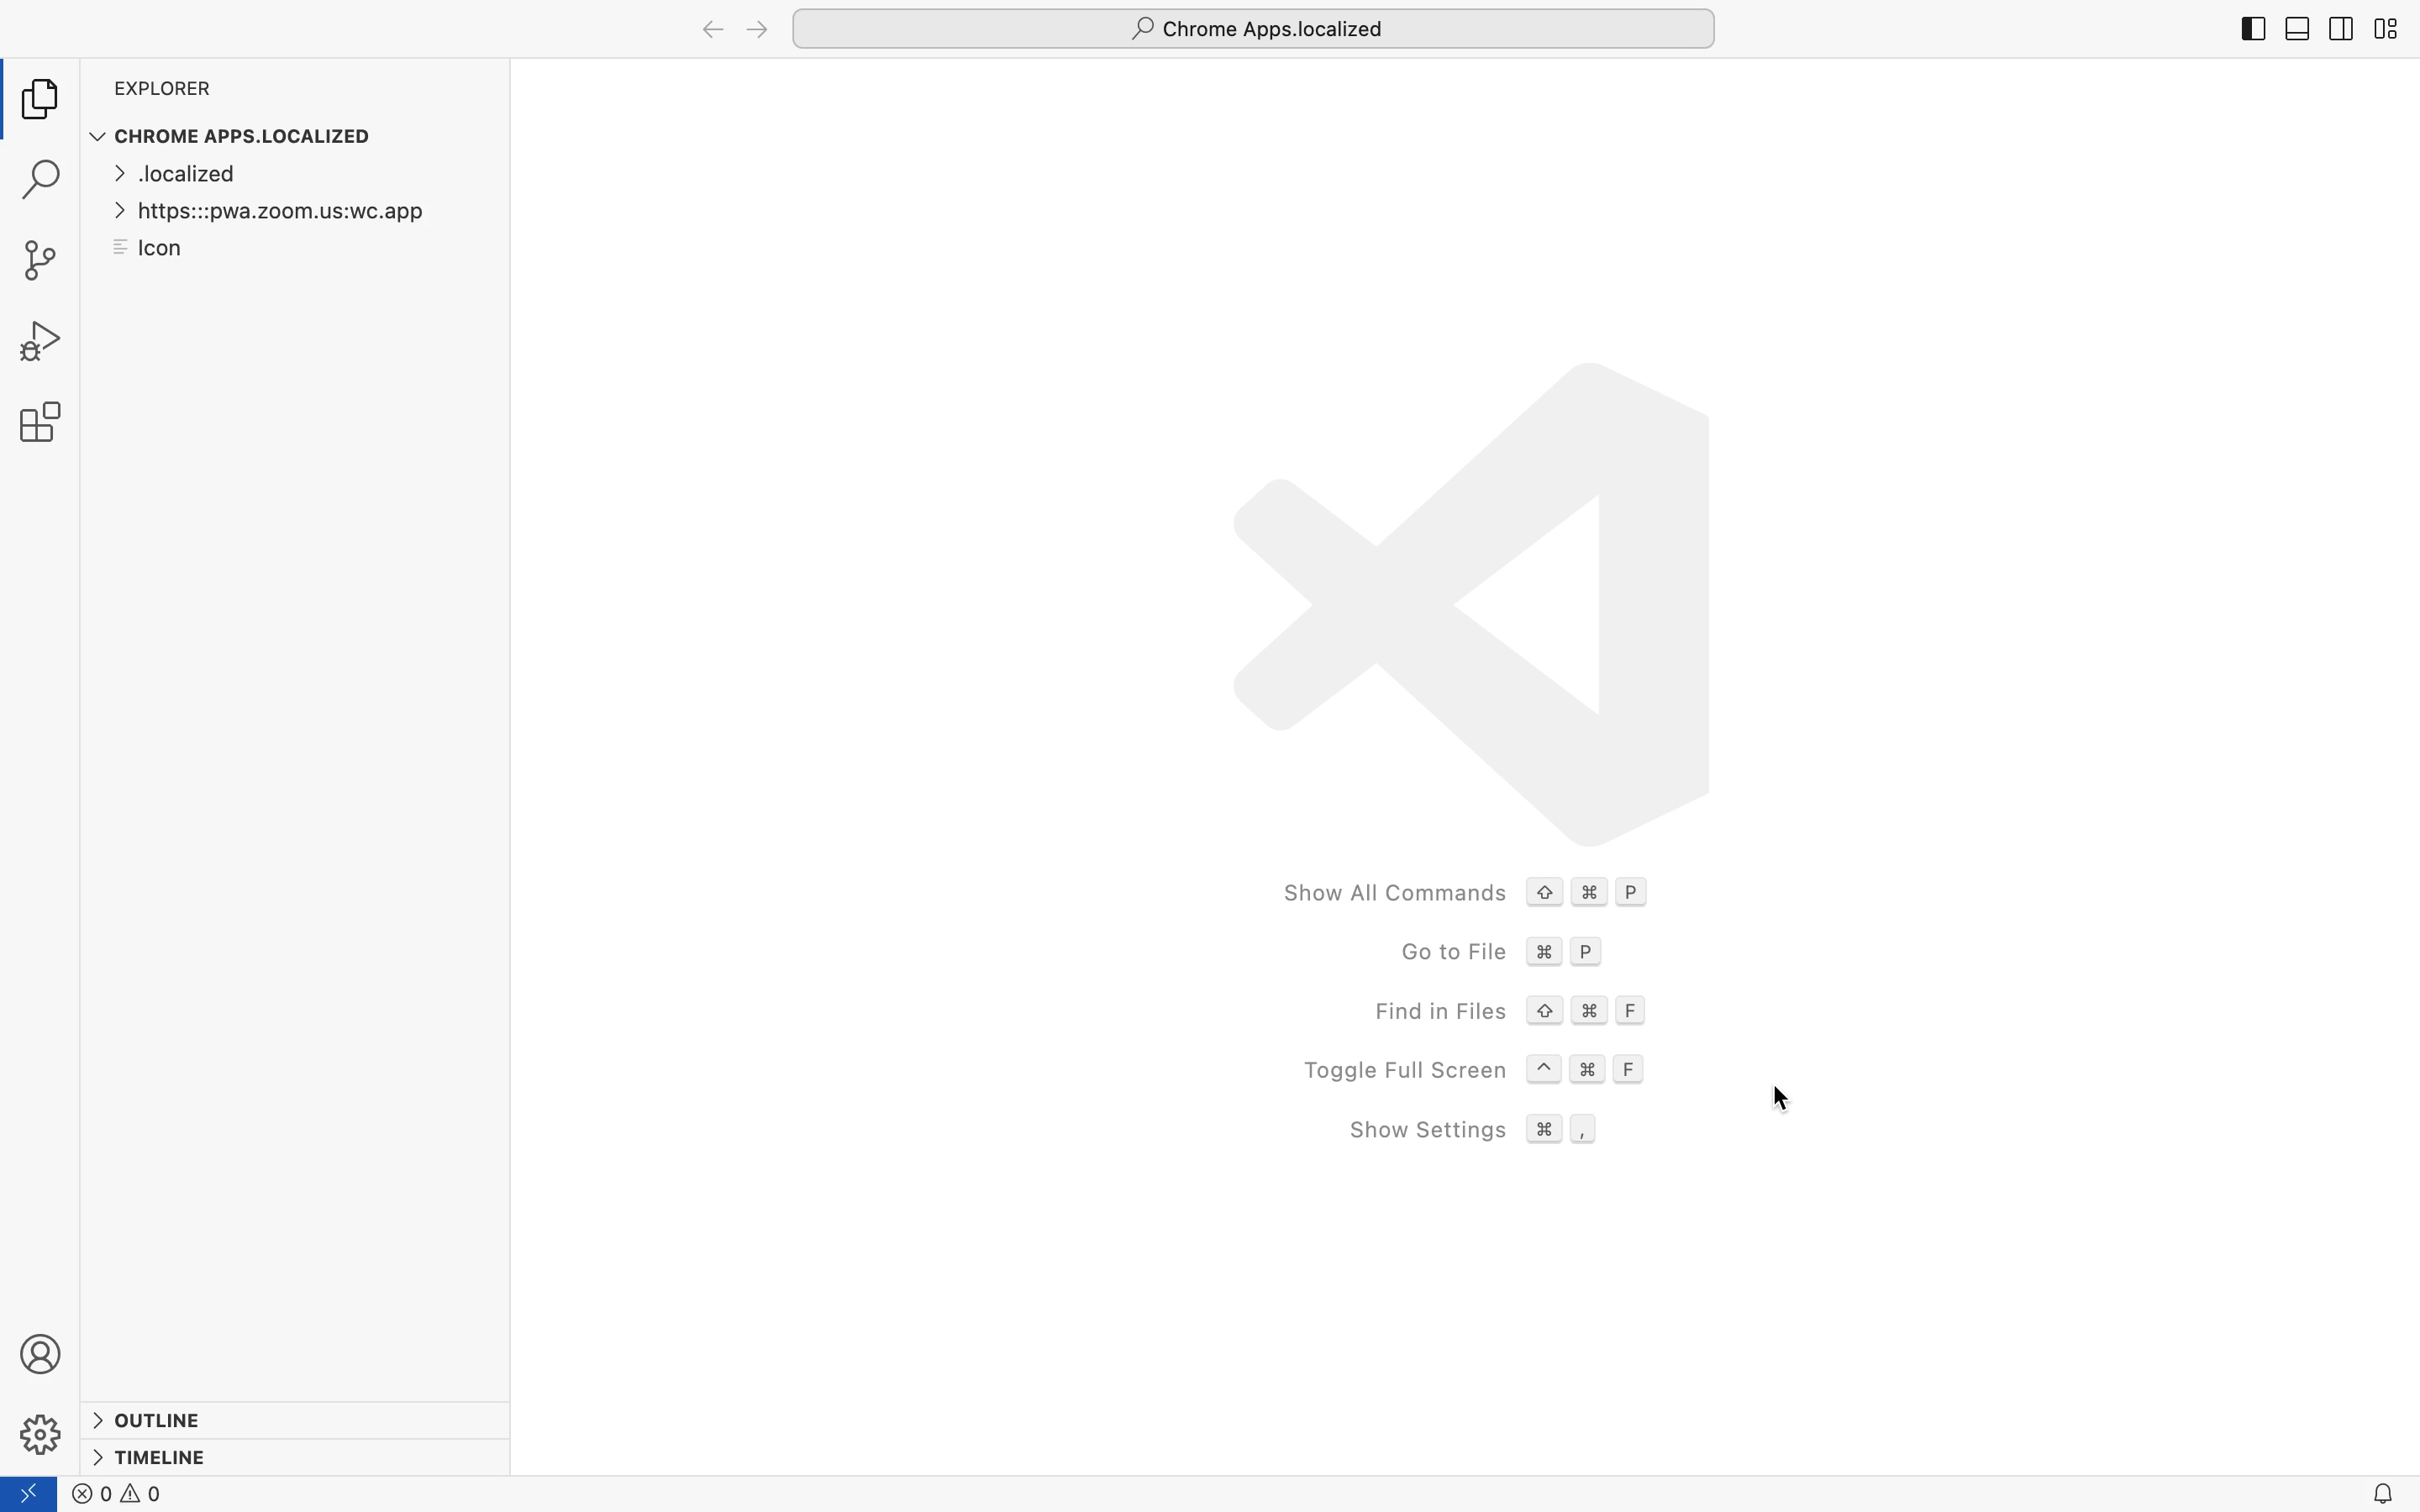 The height and width of the screenshot is (1512, 2420). What do you see at coordinates (35, 1493) in the screenshot?
I see `open a remote window` at bounding box center [35, 1493].